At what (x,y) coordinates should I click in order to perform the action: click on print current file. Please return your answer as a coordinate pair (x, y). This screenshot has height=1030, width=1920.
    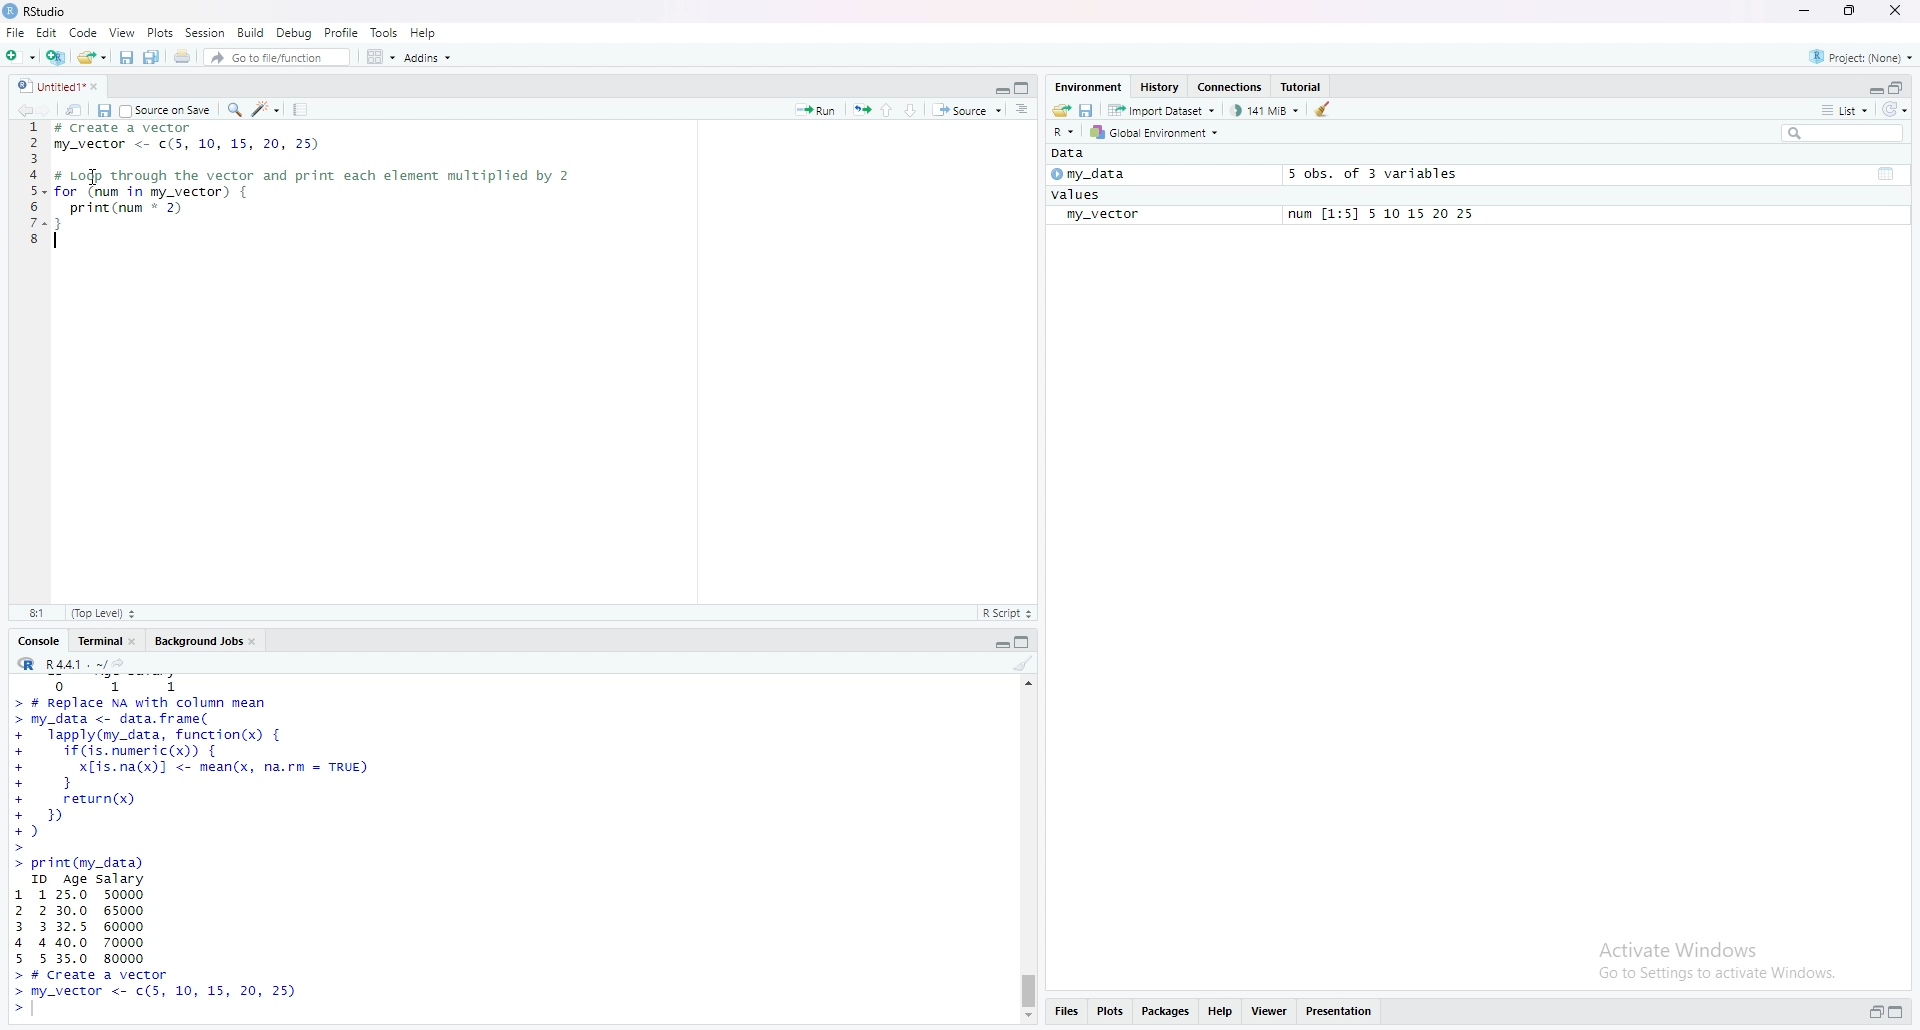
    Looking at the image, I should click on (183, 58).